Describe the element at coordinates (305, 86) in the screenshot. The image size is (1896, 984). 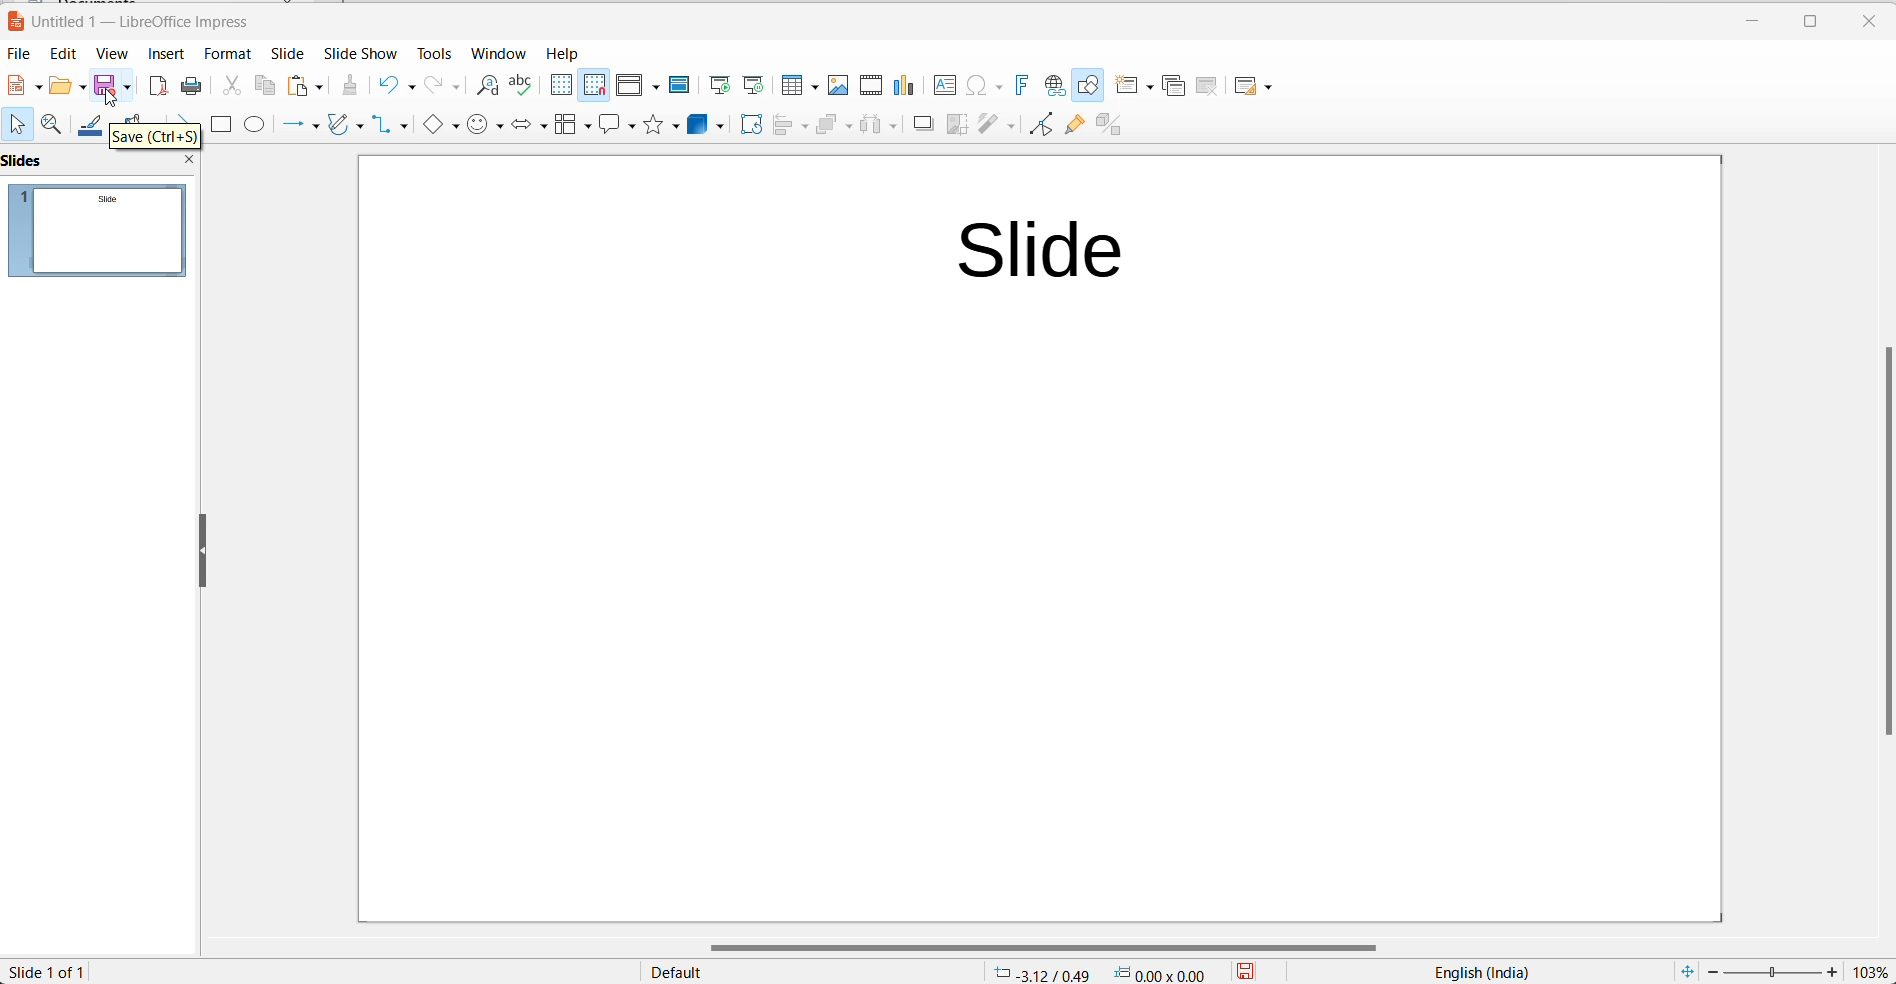
I see `Paste options` at that location.